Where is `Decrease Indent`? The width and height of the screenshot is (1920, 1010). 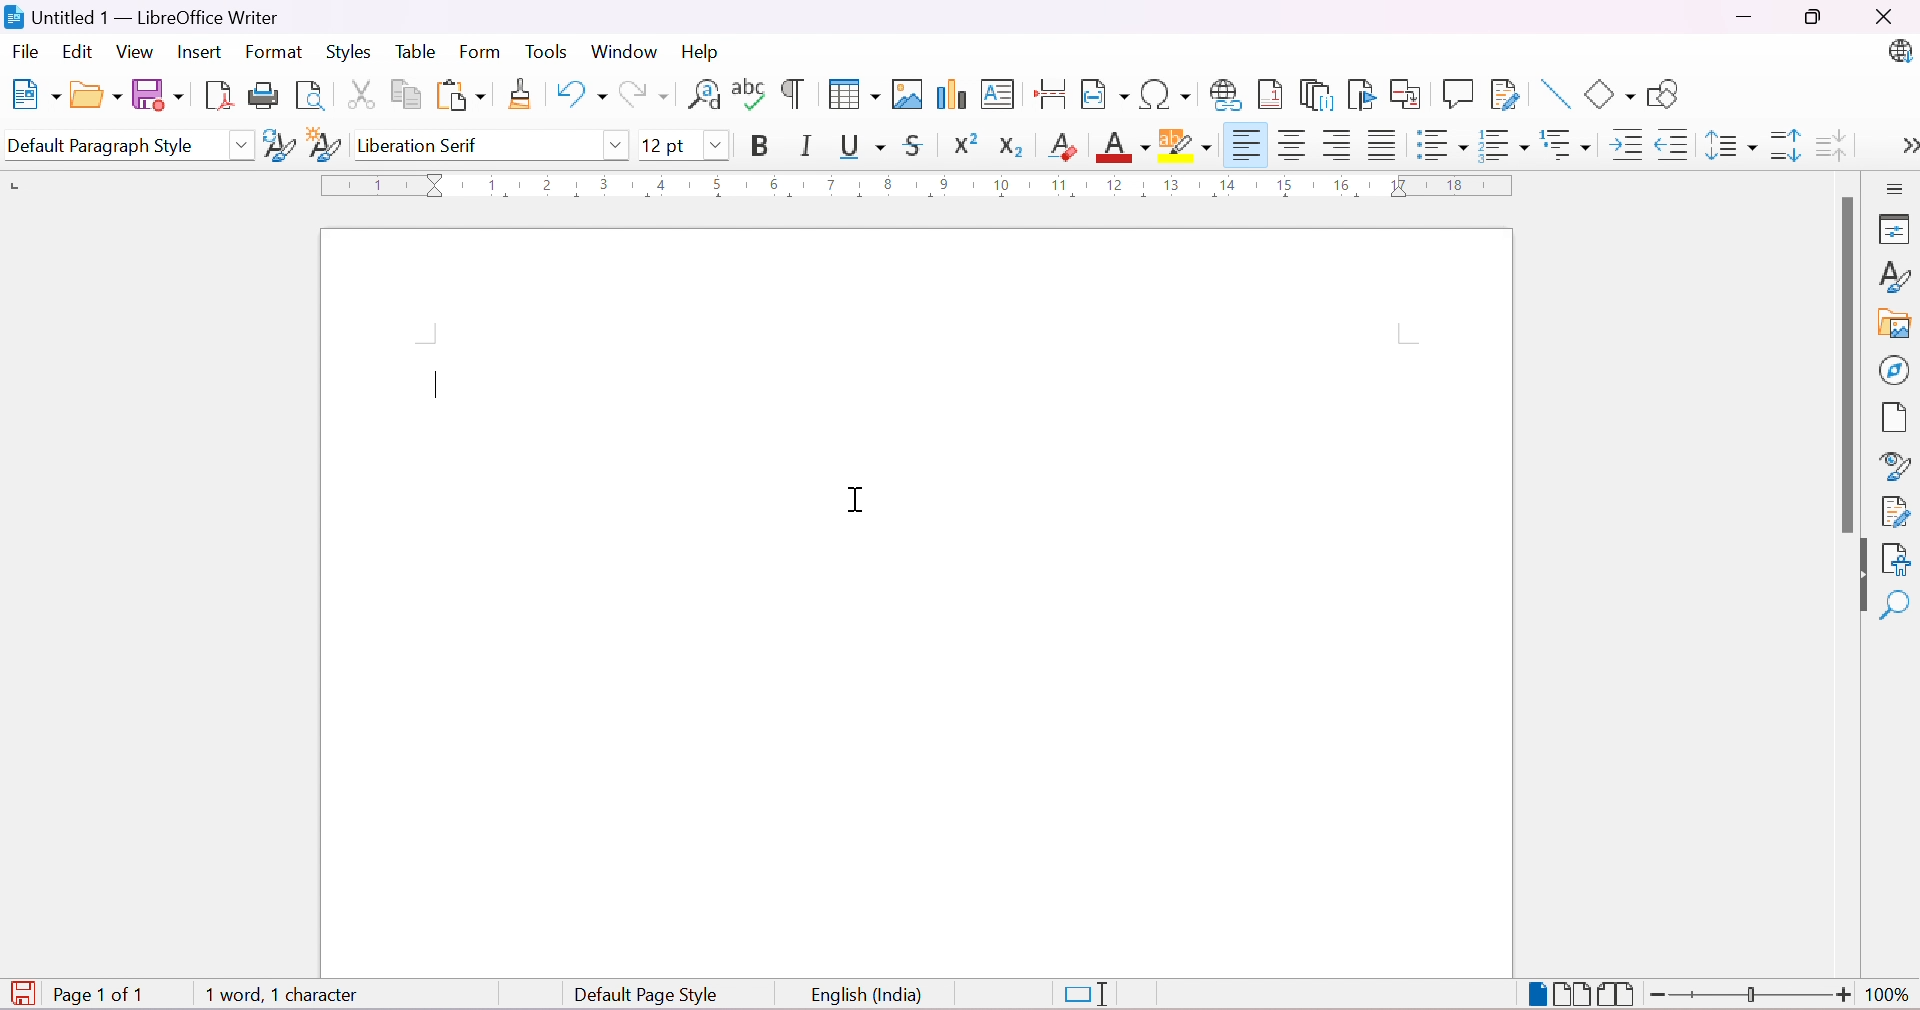 Decrease Indent is located at coordinates (1672, 144).